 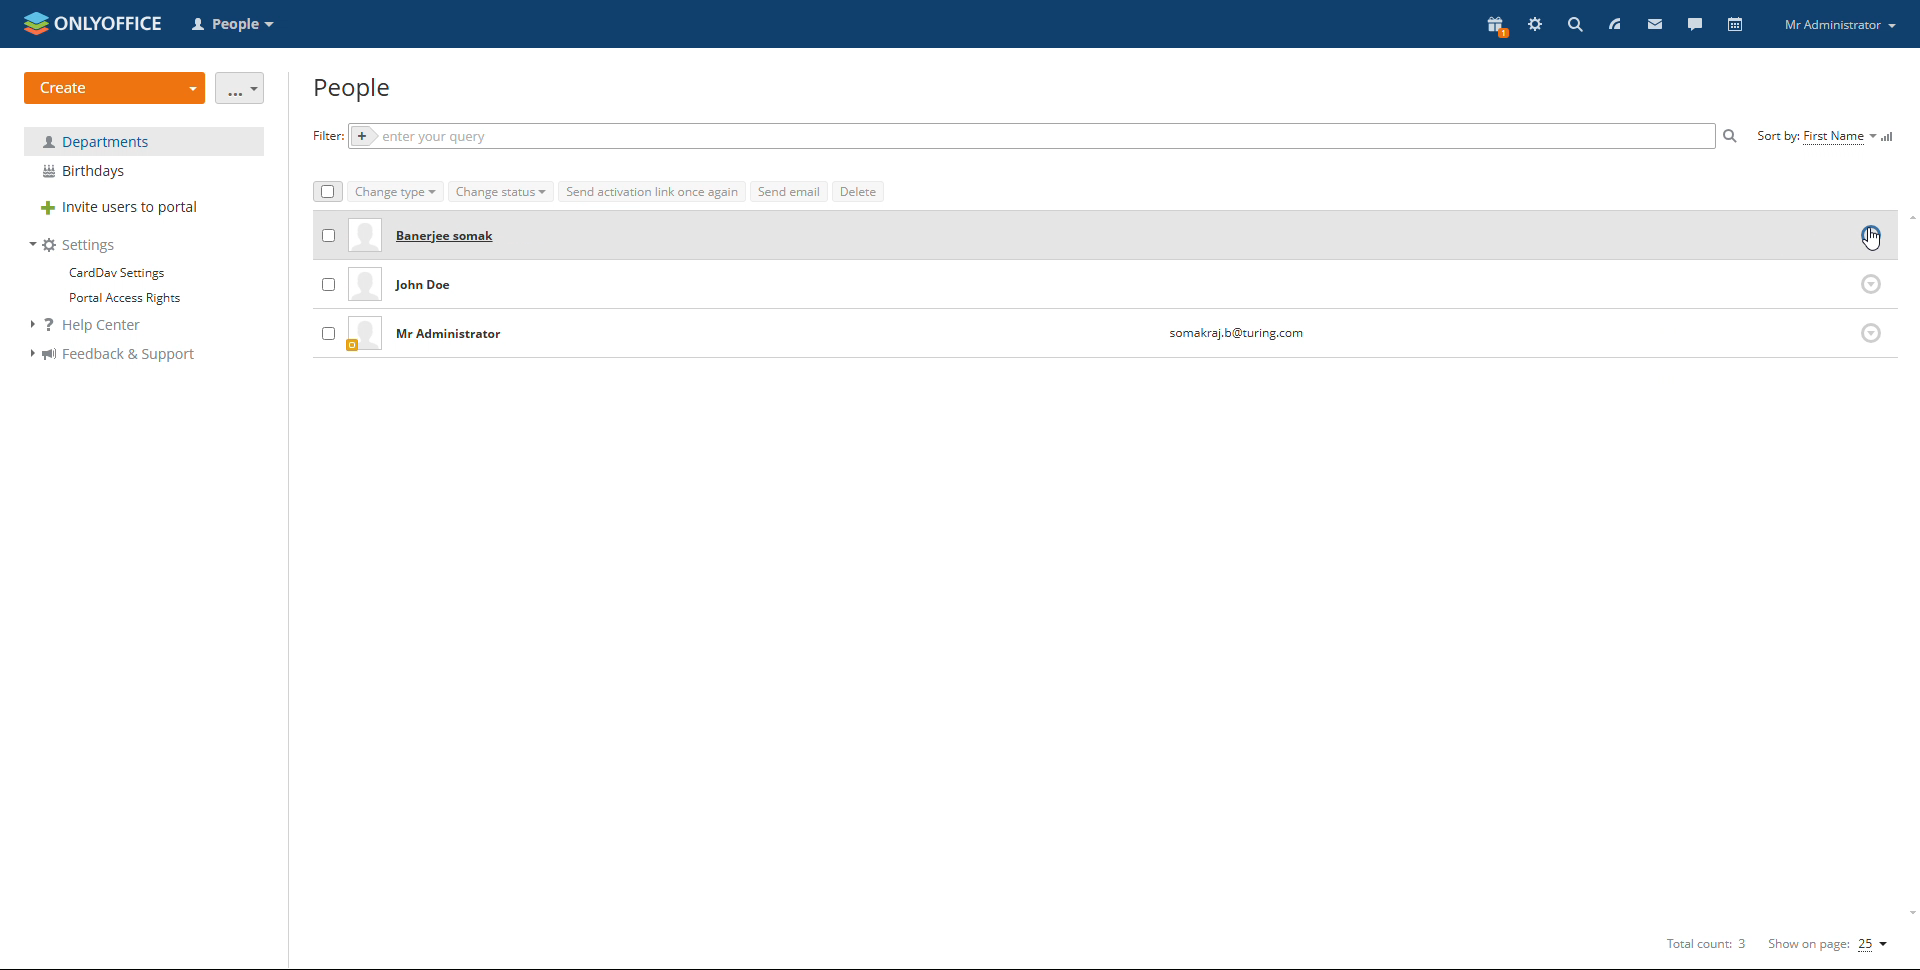 What do you see at coordinates (144, 172) in the screenshot?
I see `birthdays` at bounding box center [144, 172].